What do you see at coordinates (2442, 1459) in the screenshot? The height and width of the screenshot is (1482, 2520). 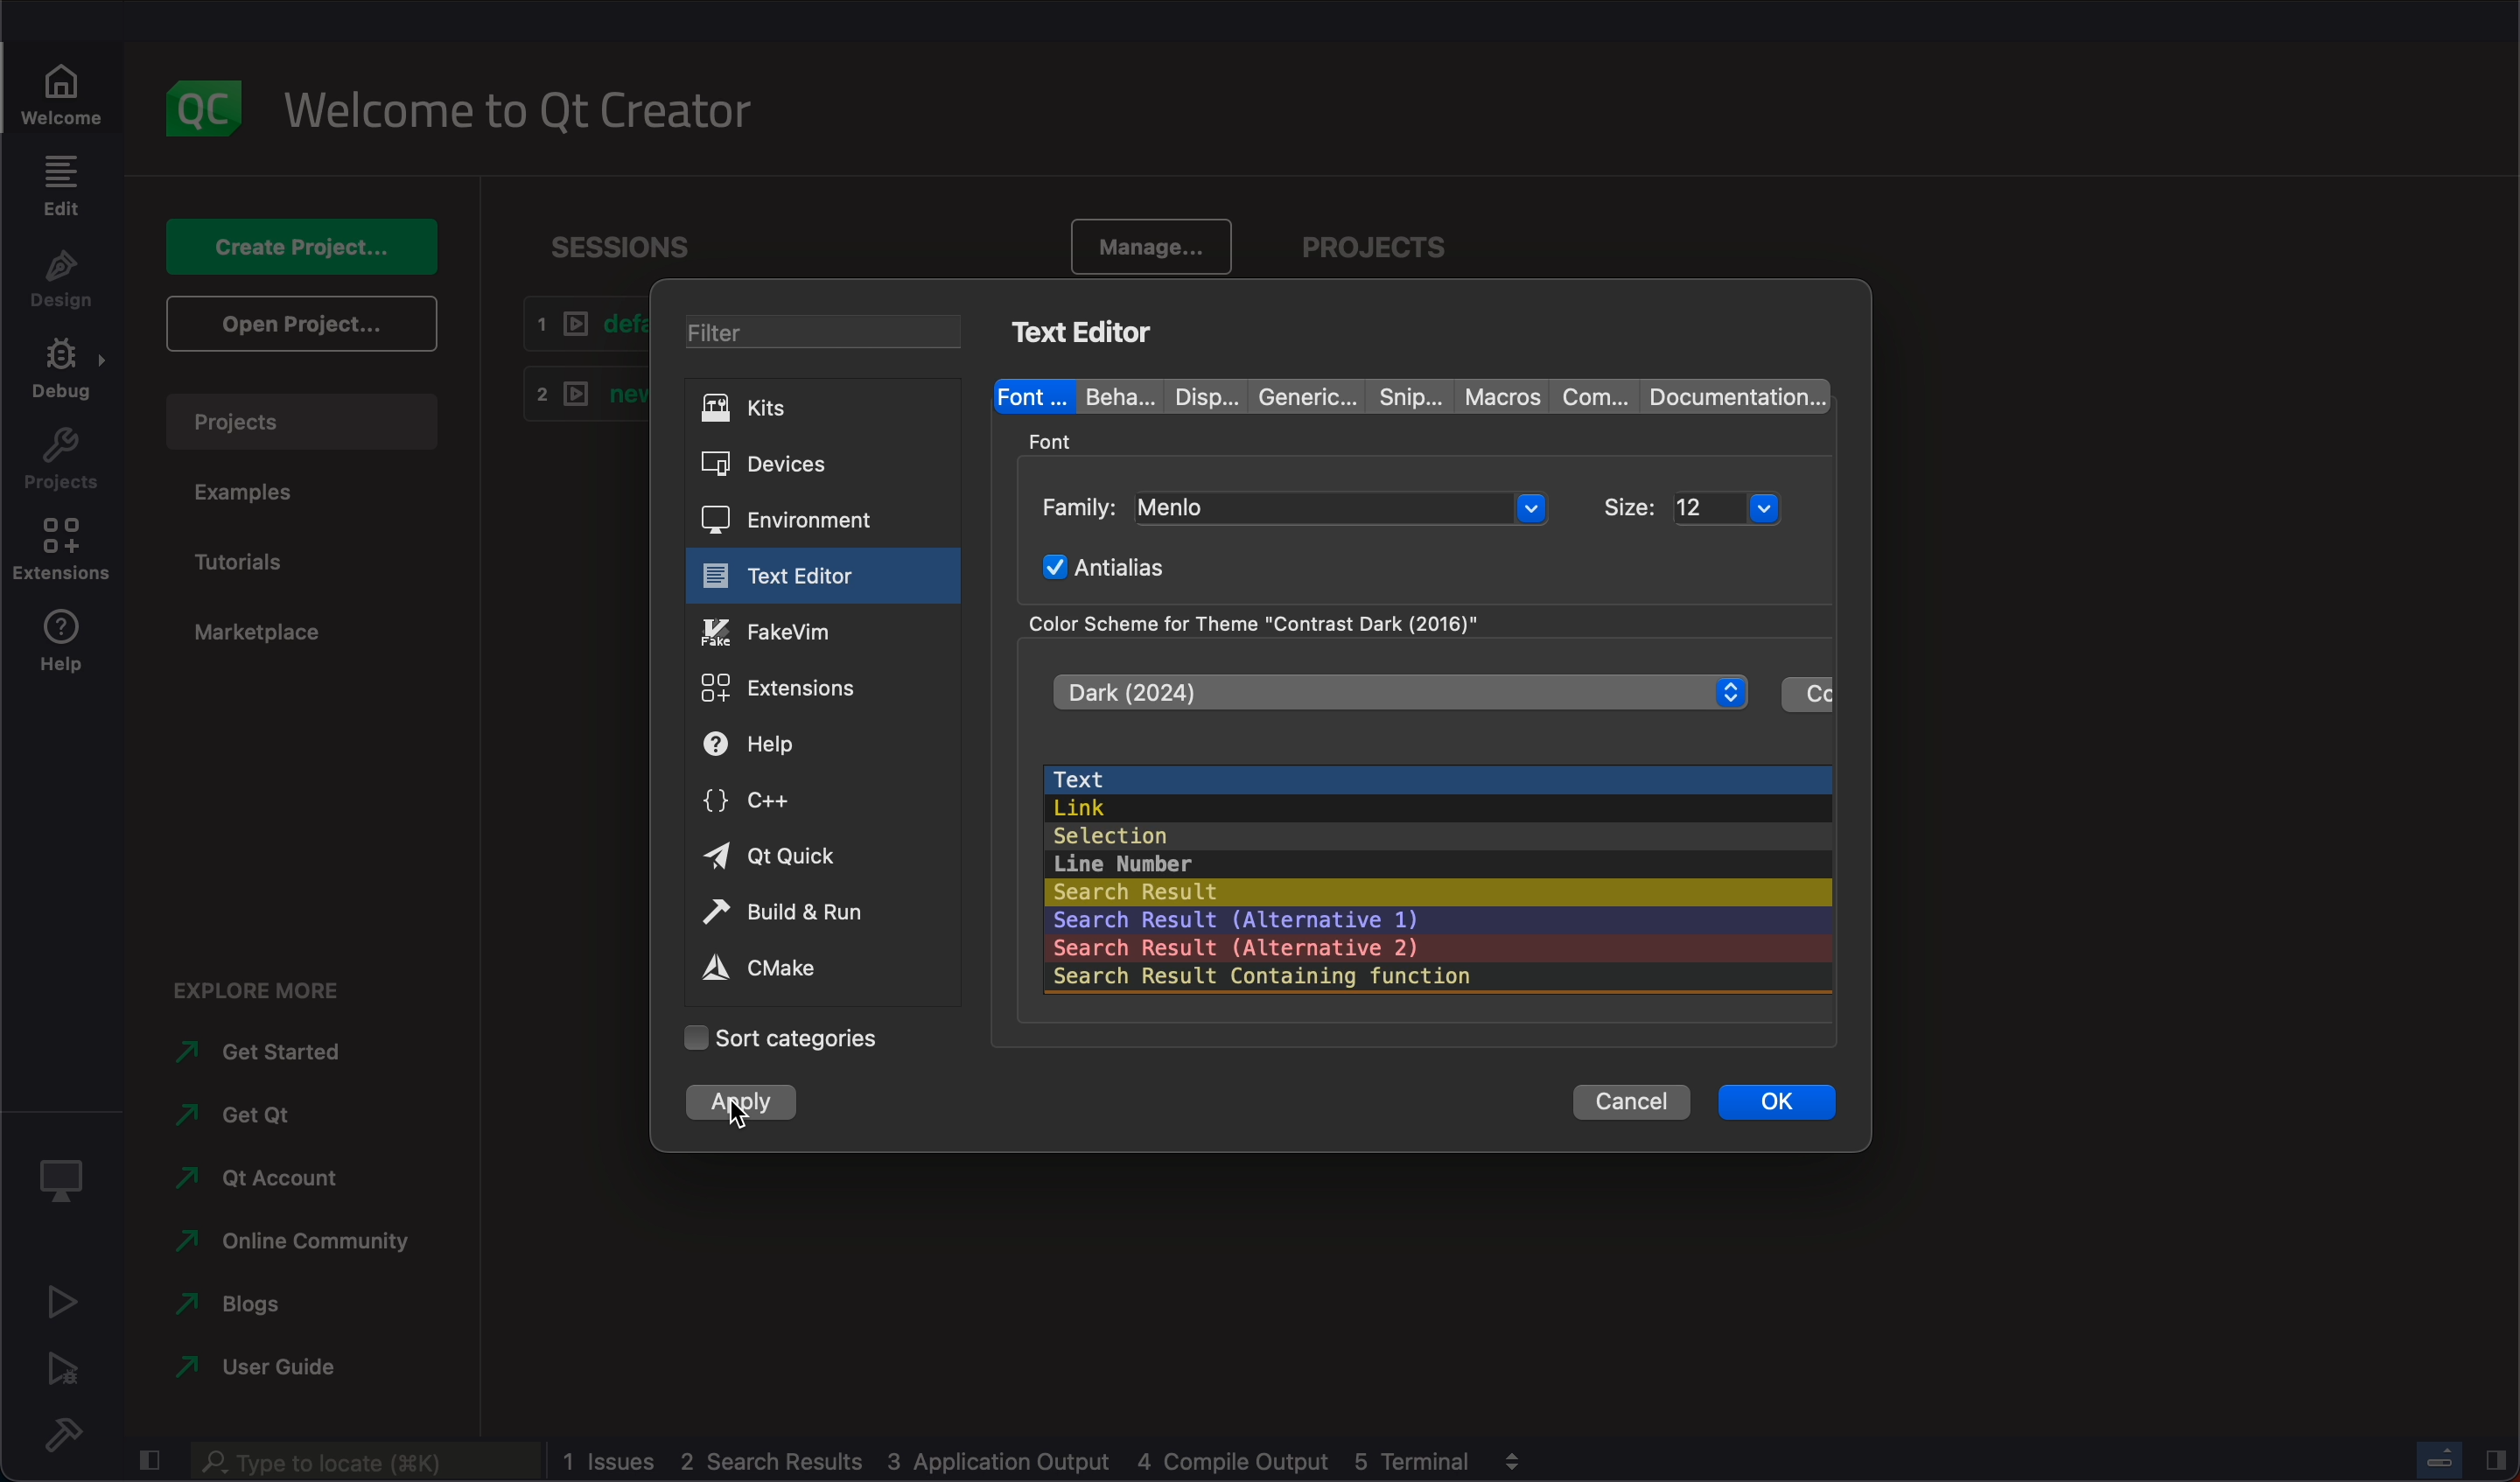 I see `progress bar` at bounding box center [2442, 1459].